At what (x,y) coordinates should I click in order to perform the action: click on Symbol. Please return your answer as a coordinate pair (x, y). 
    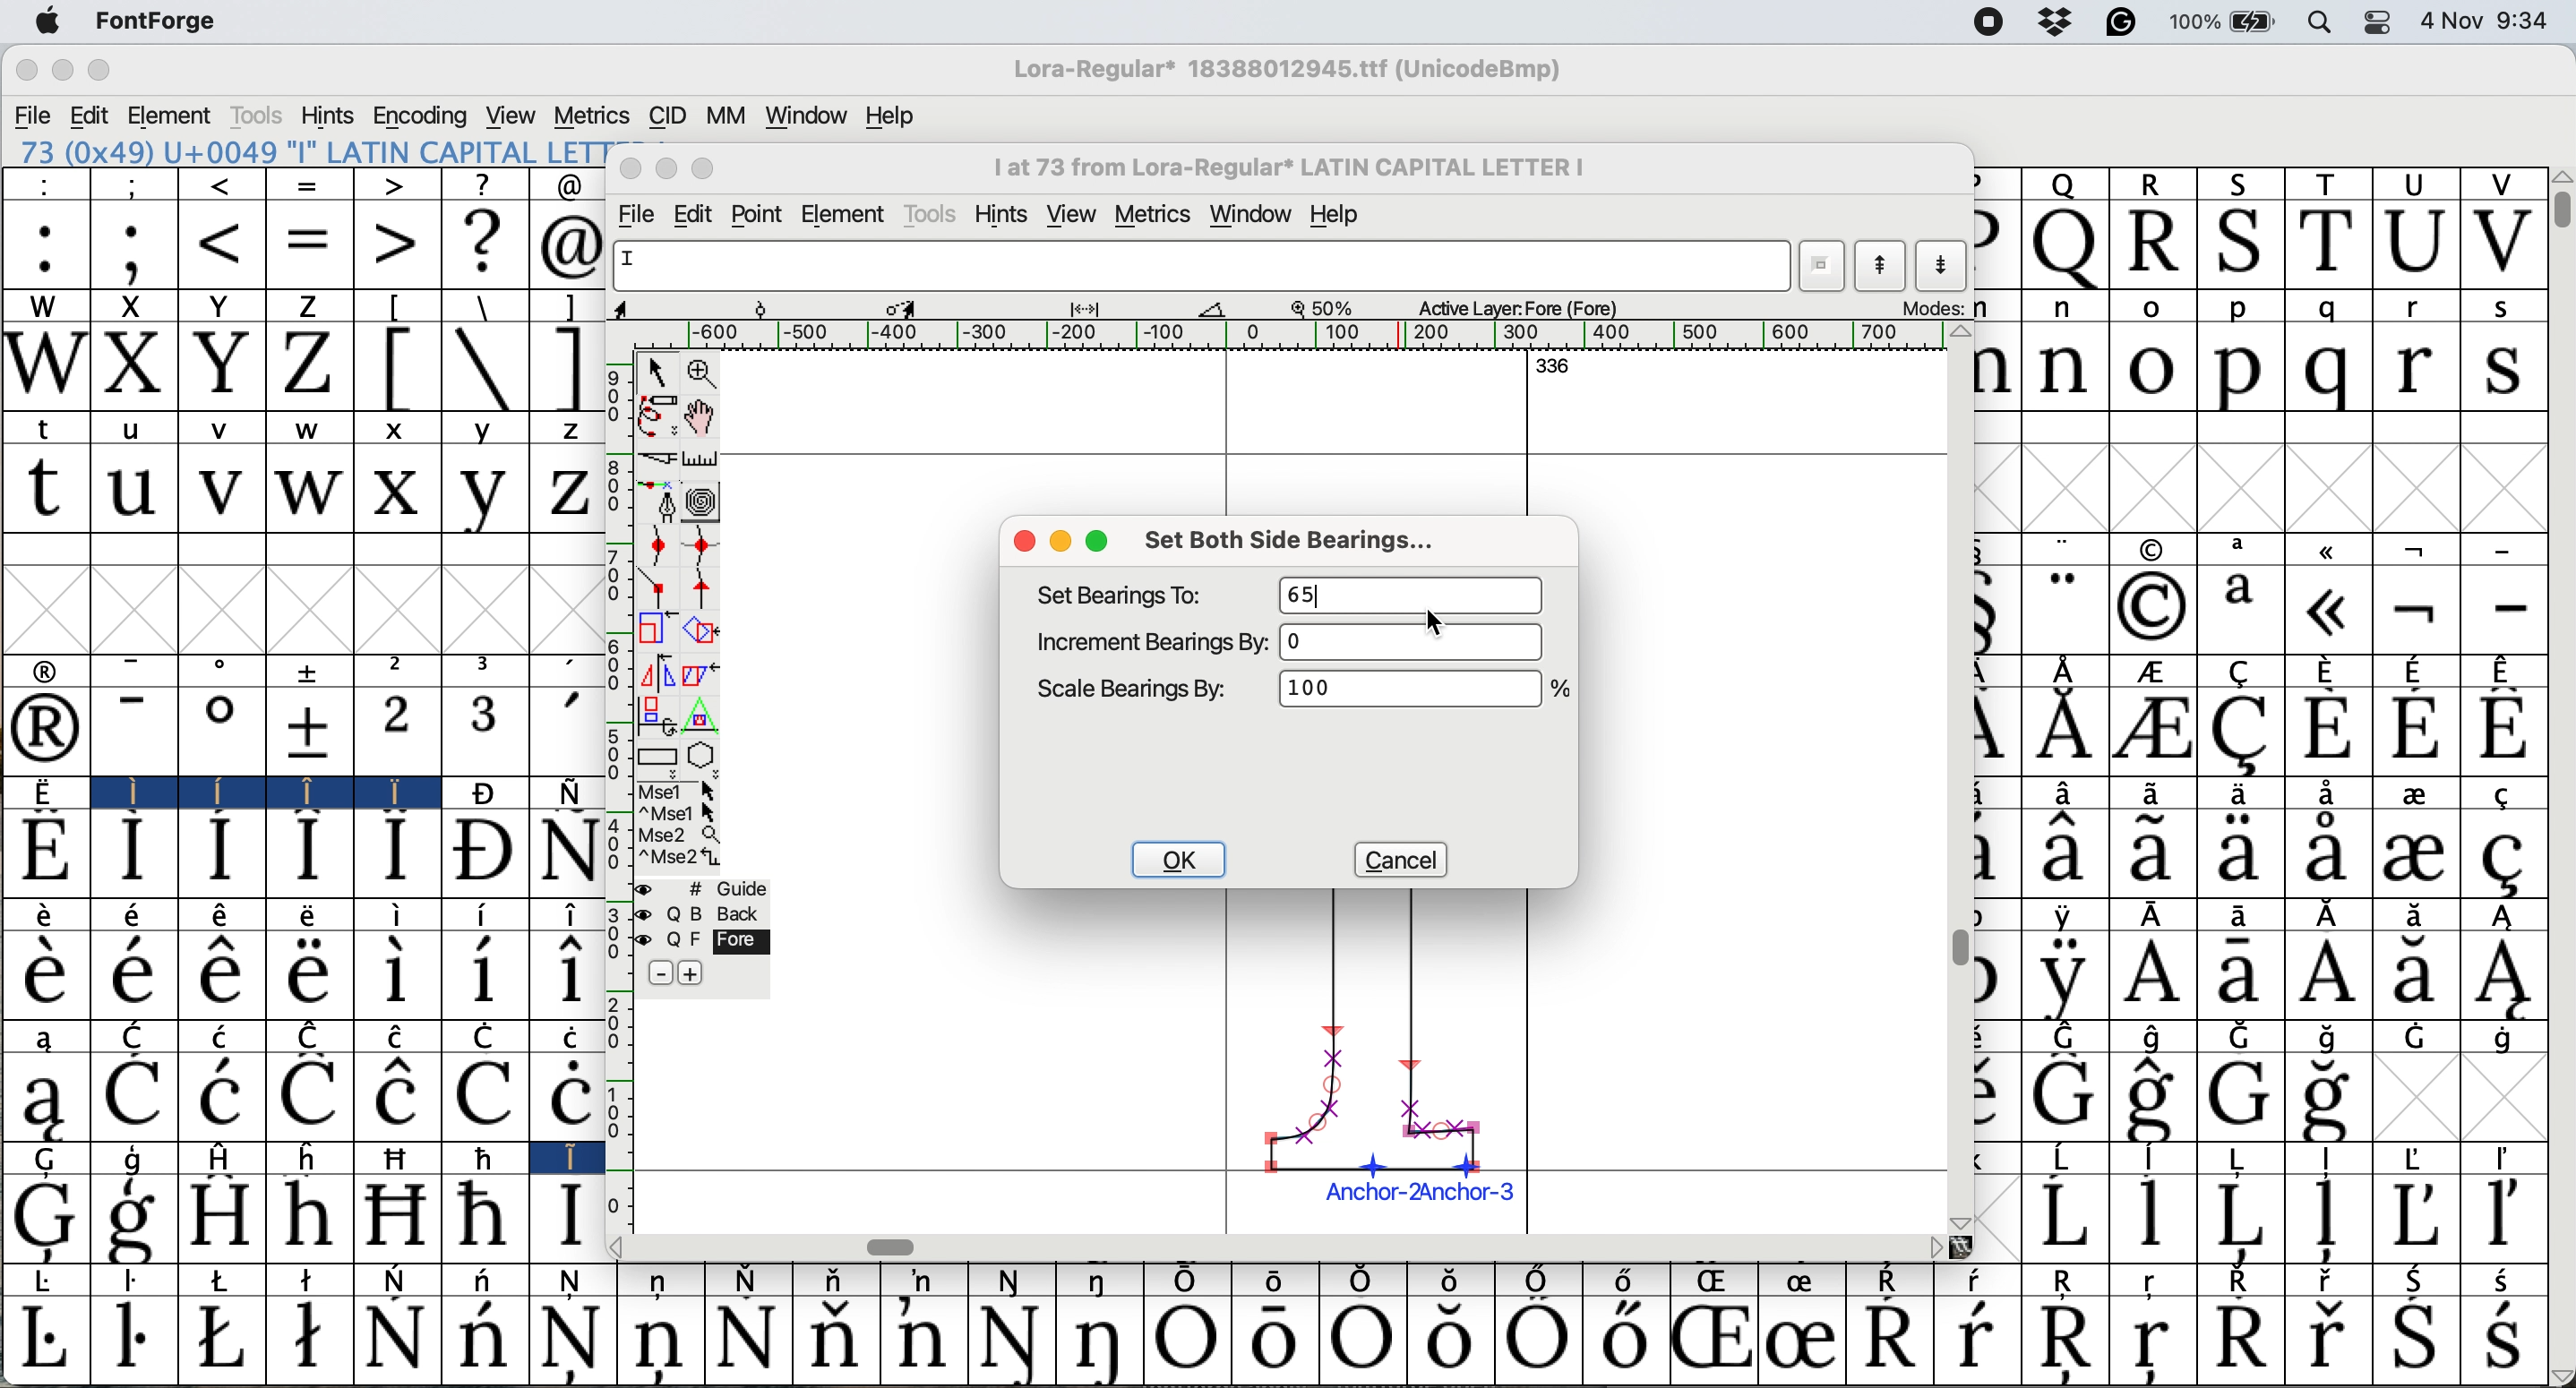
    Looking at the image, I should click on (2155, 1345).